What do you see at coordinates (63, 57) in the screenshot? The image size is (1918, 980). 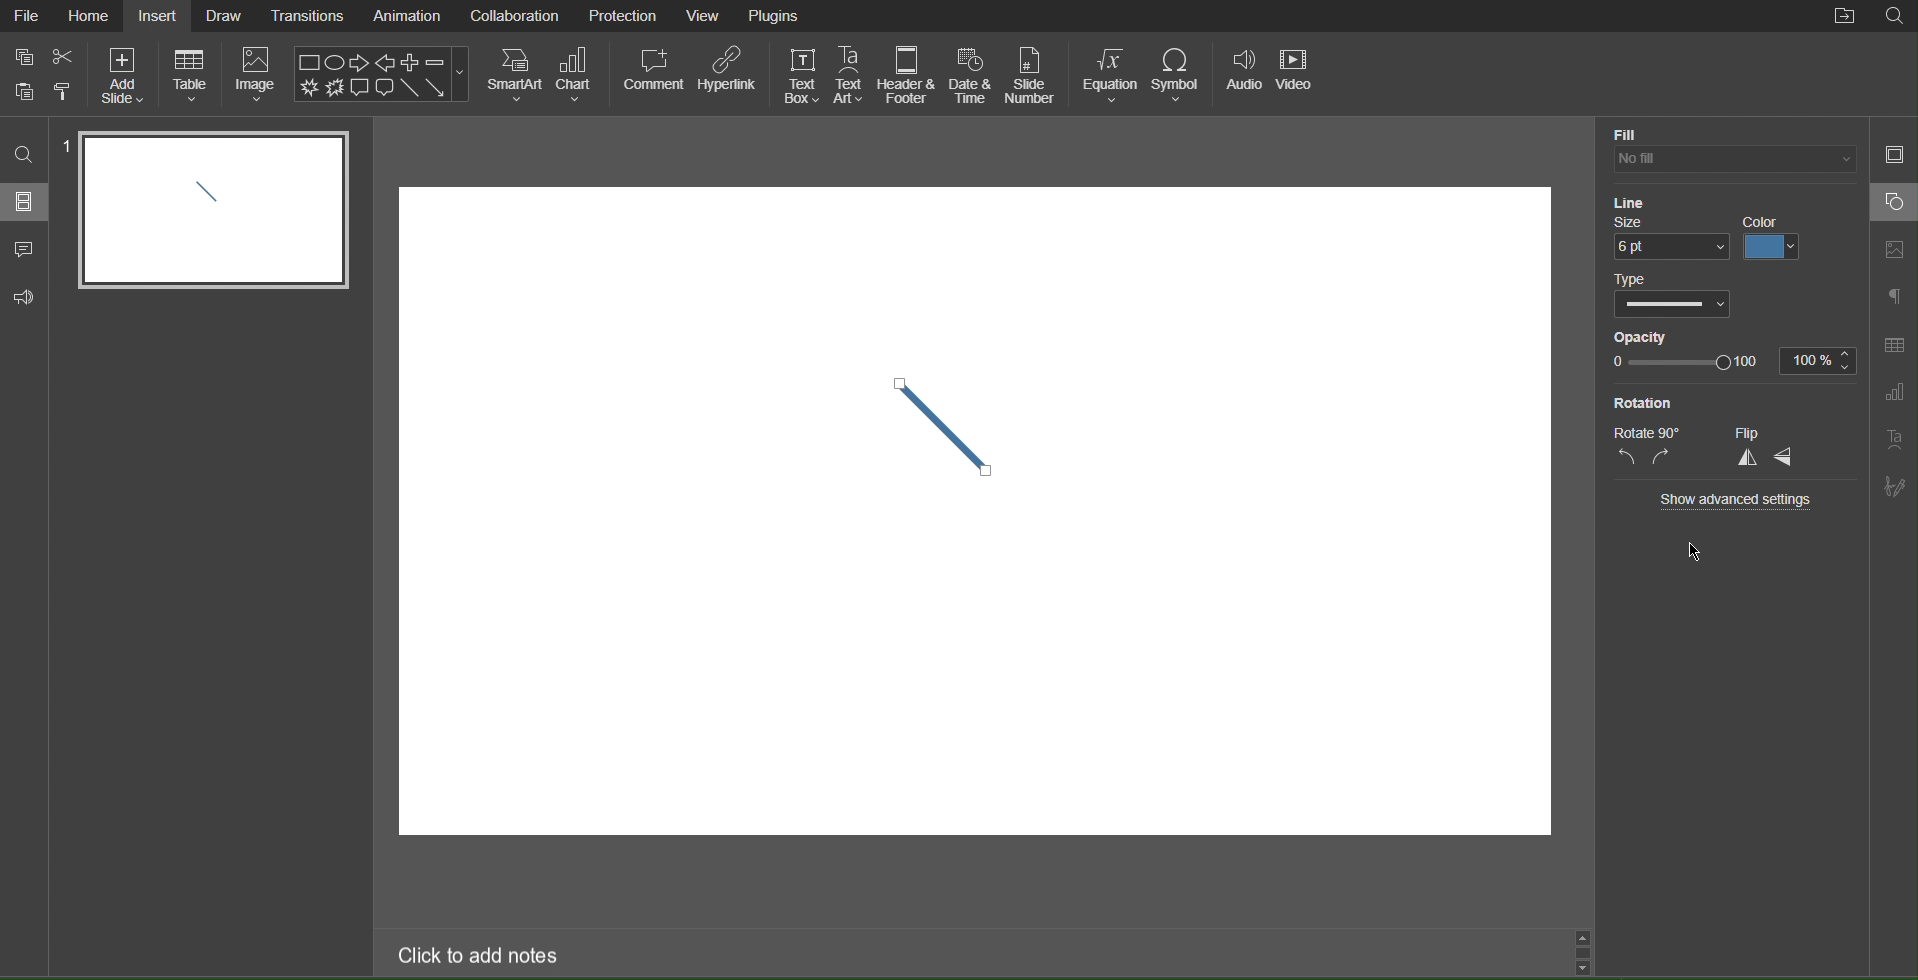 I see `Cut` at bounding box center [63, 57].